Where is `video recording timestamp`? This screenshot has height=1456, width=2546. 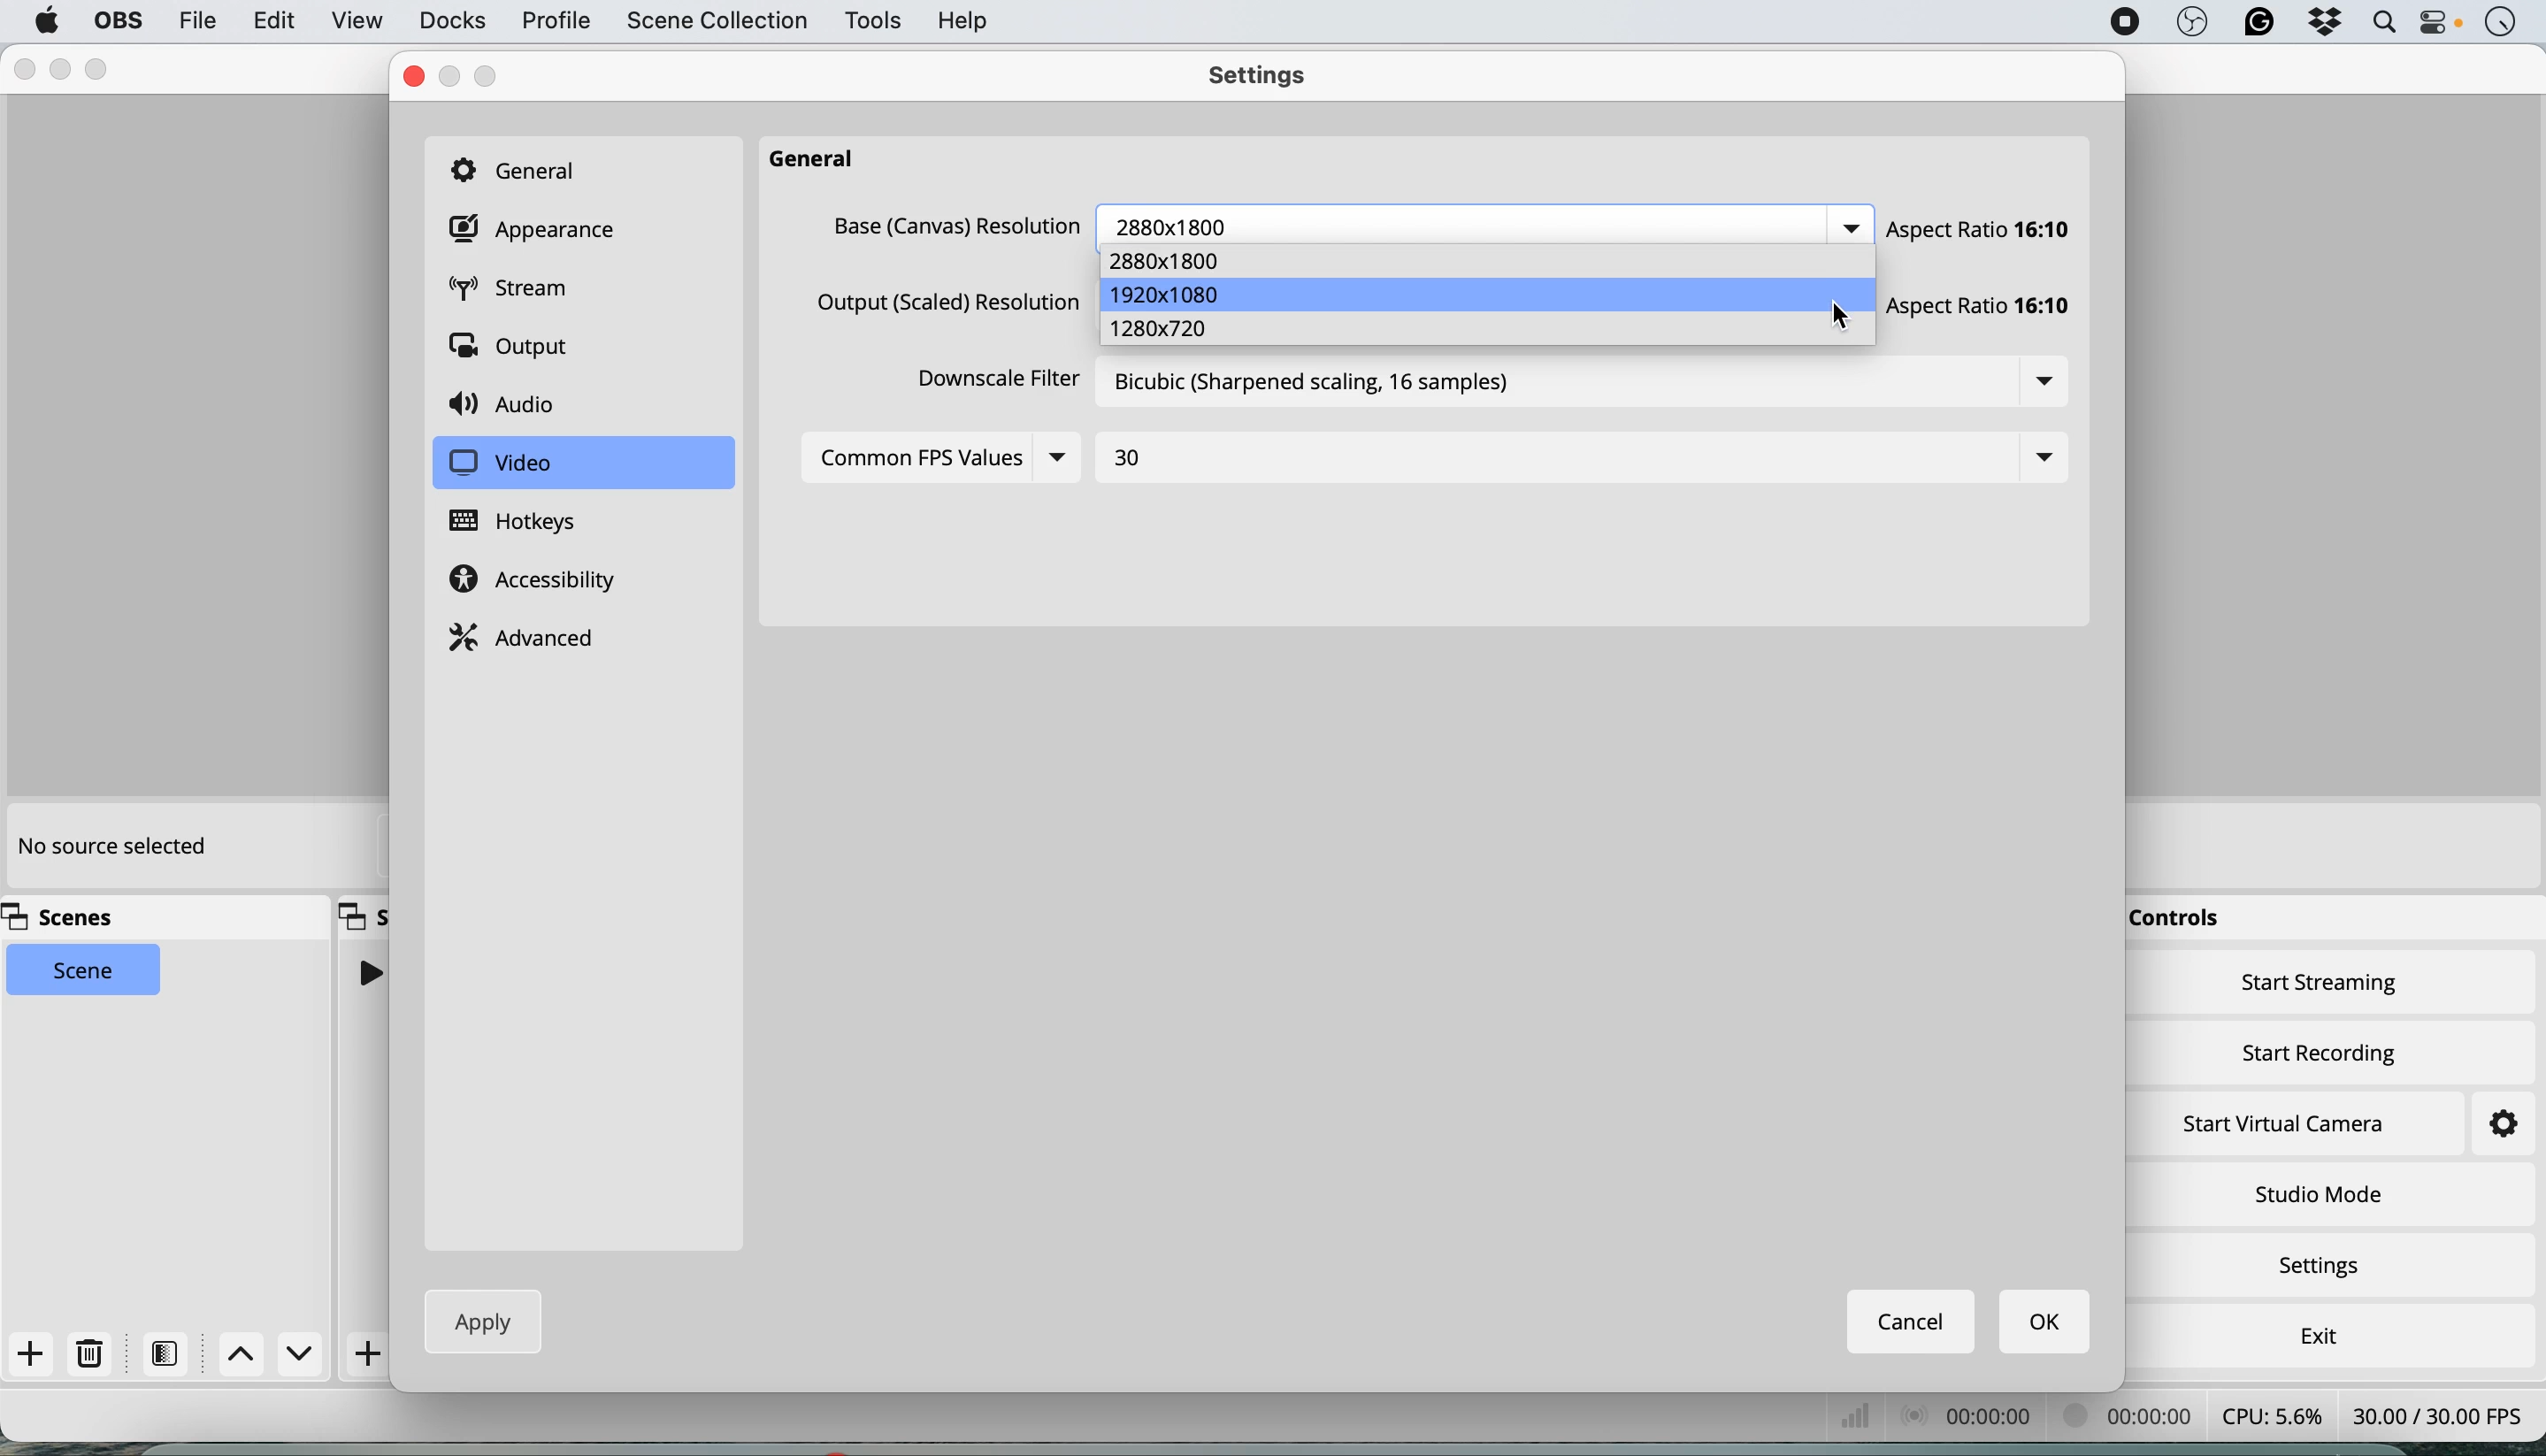 video recording timestamp is located at coordinates (2133, 1419).